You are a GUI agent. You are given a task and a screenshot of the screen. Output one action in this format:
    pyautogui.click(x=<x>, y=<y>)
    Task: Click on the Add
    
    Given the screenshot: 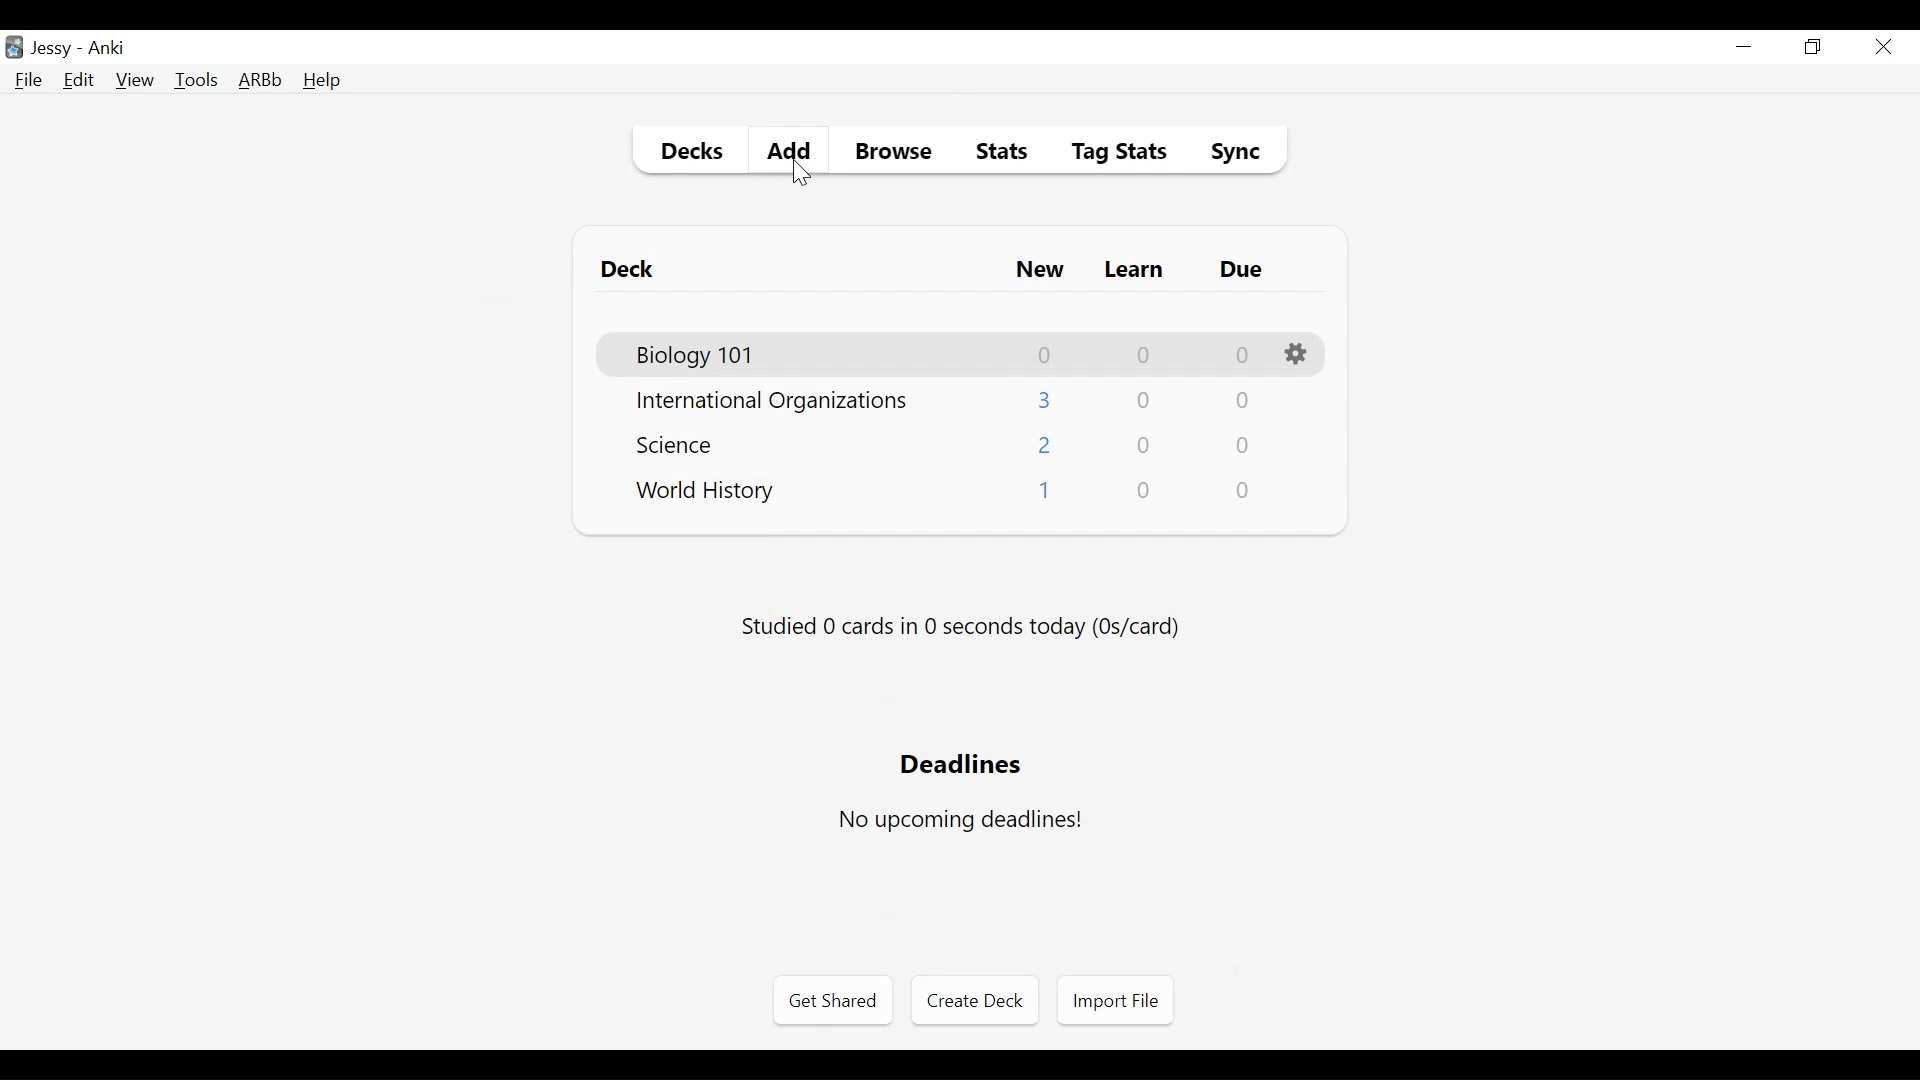 What is the action you would take?
    pyautogui.click(x=785, y=148)
    